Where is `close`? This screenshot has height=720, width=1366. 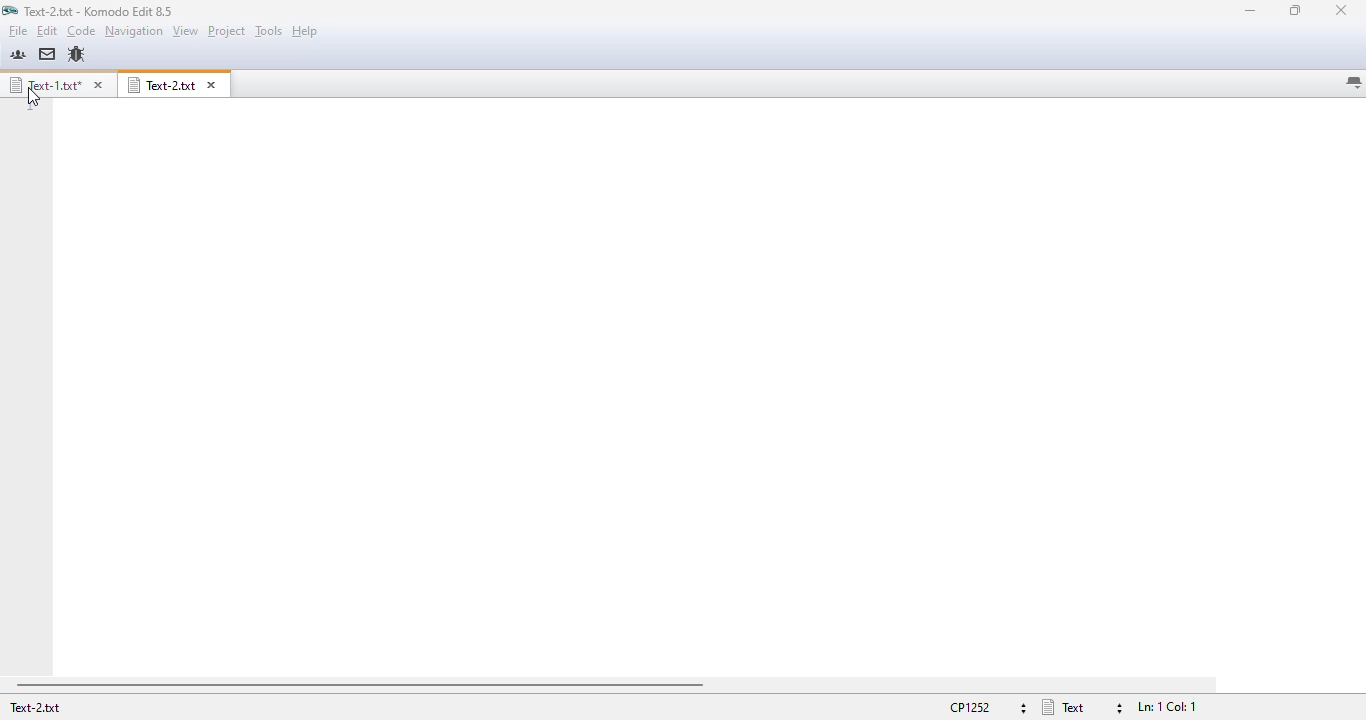 close is located at coordinates (1341, 10).